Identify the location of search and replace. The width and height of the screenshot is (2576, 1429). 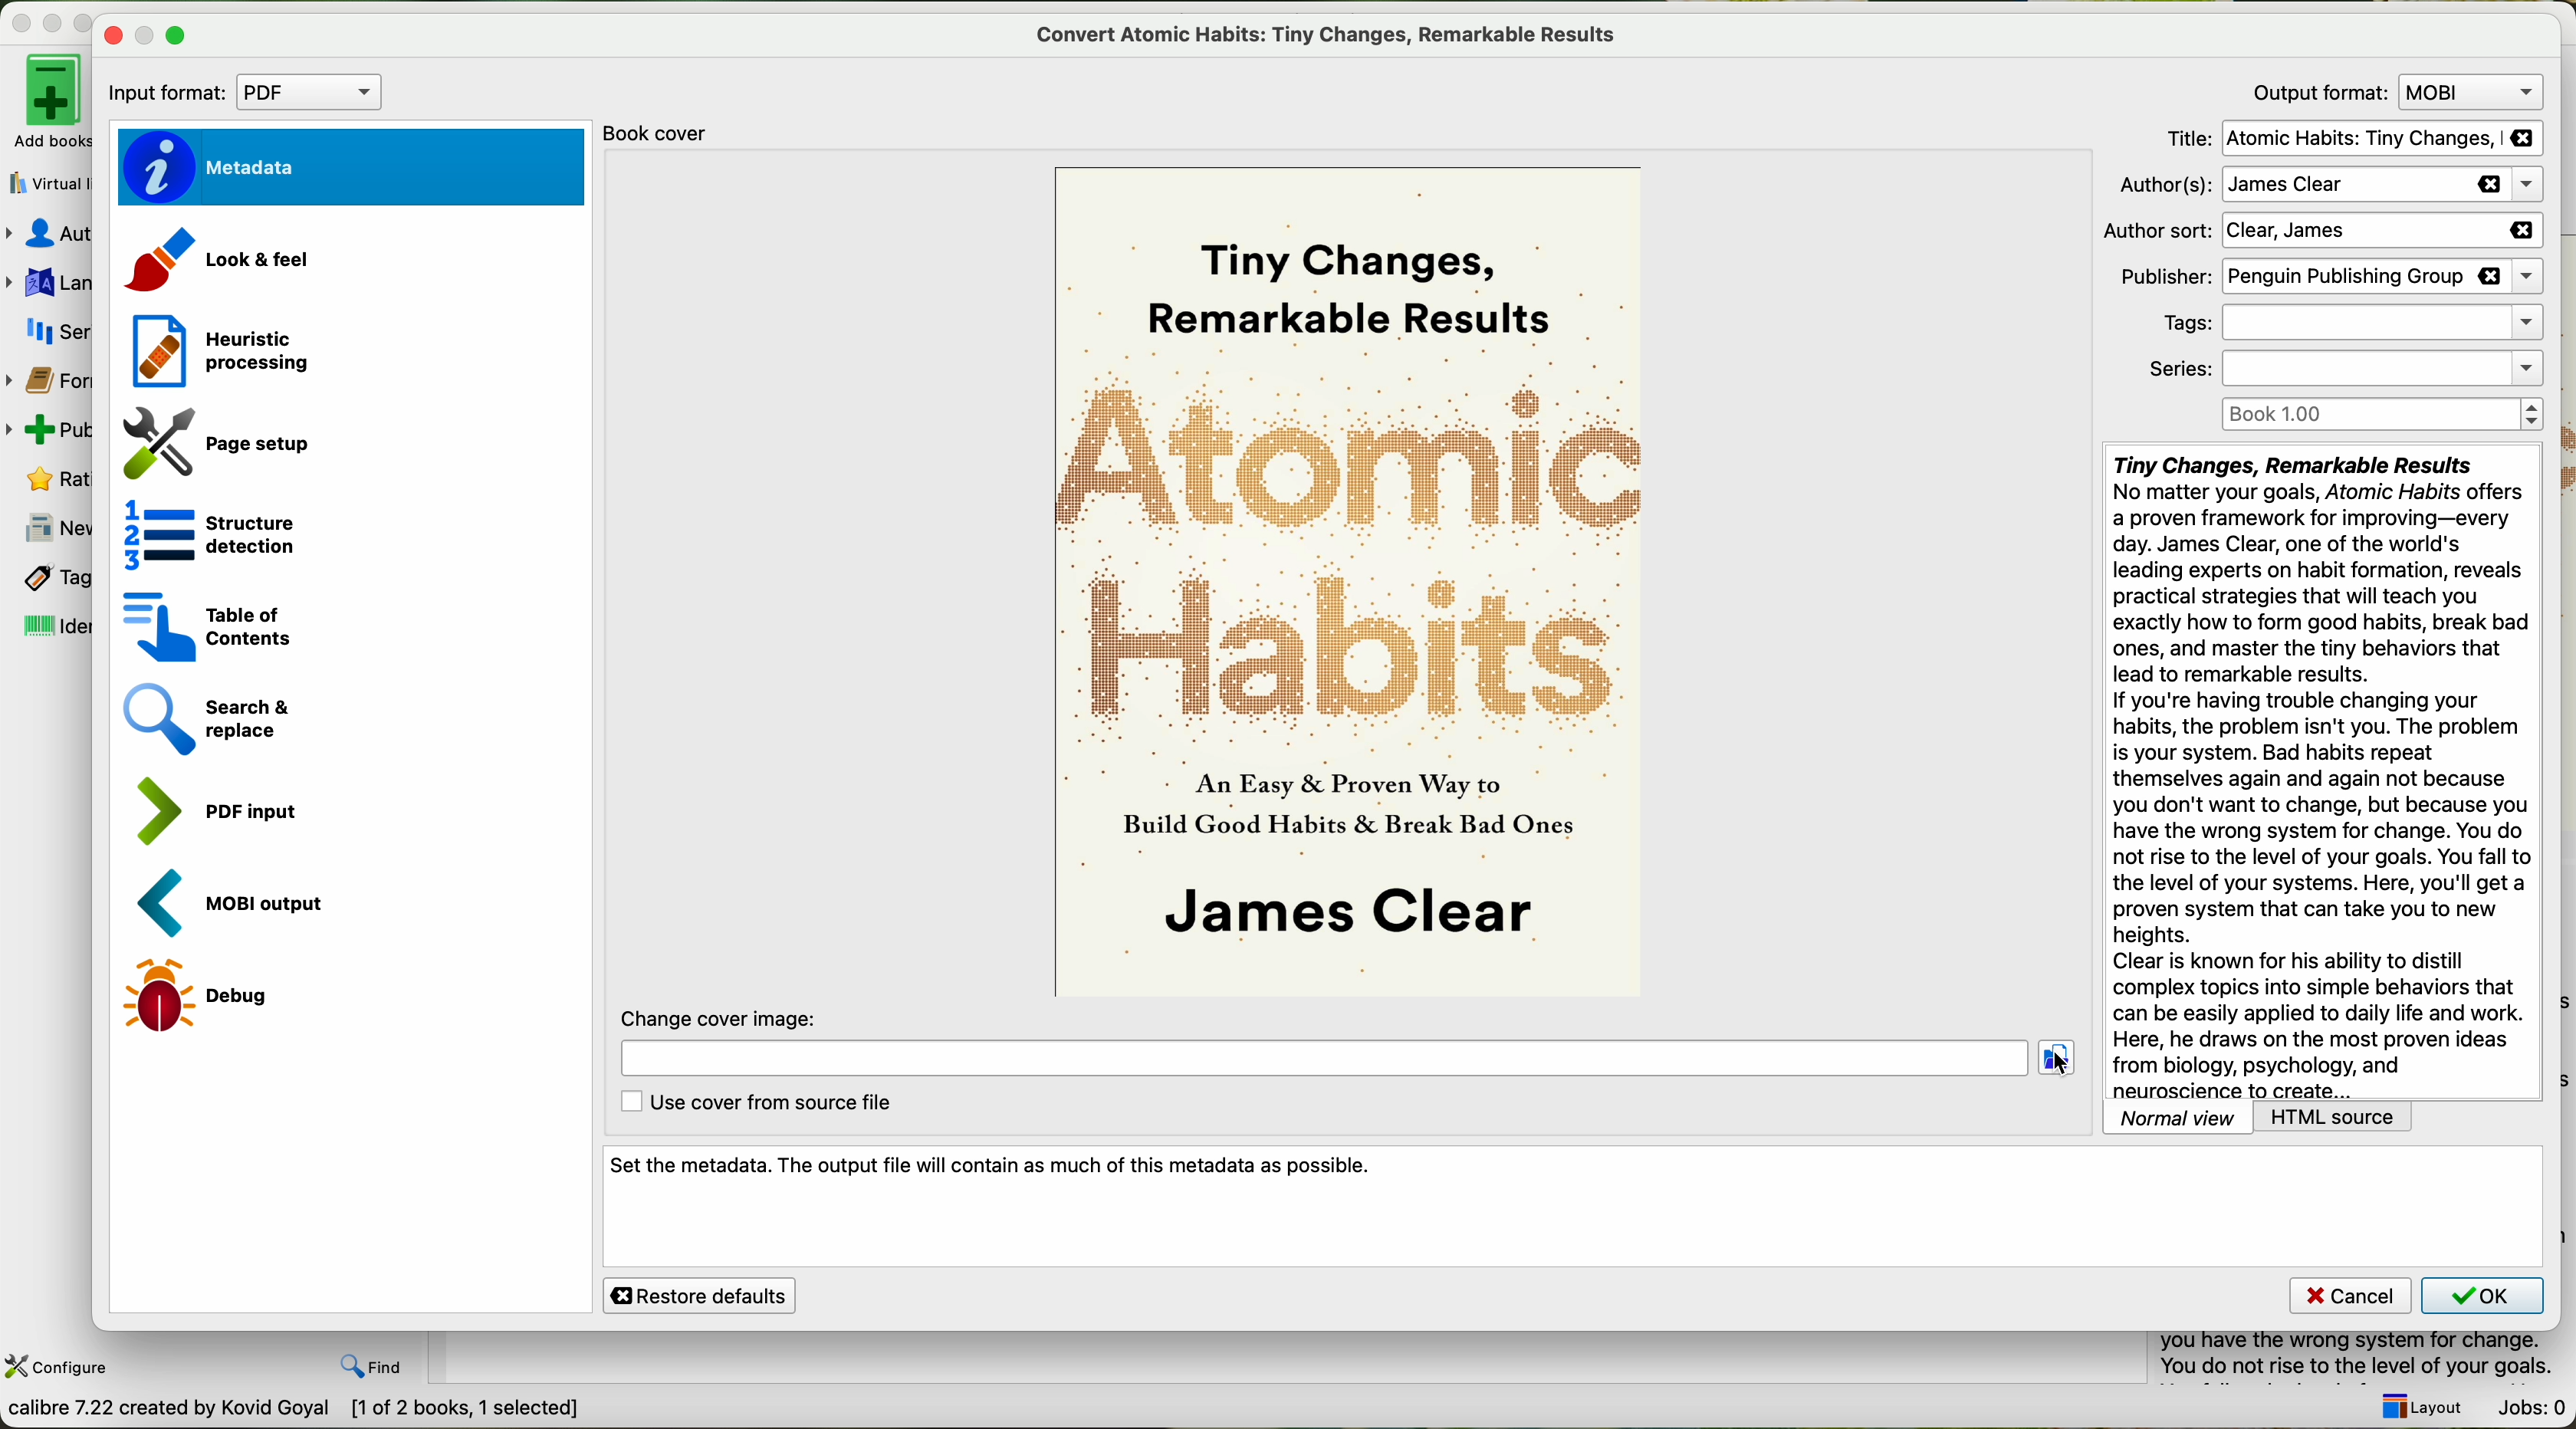
(212, 718).